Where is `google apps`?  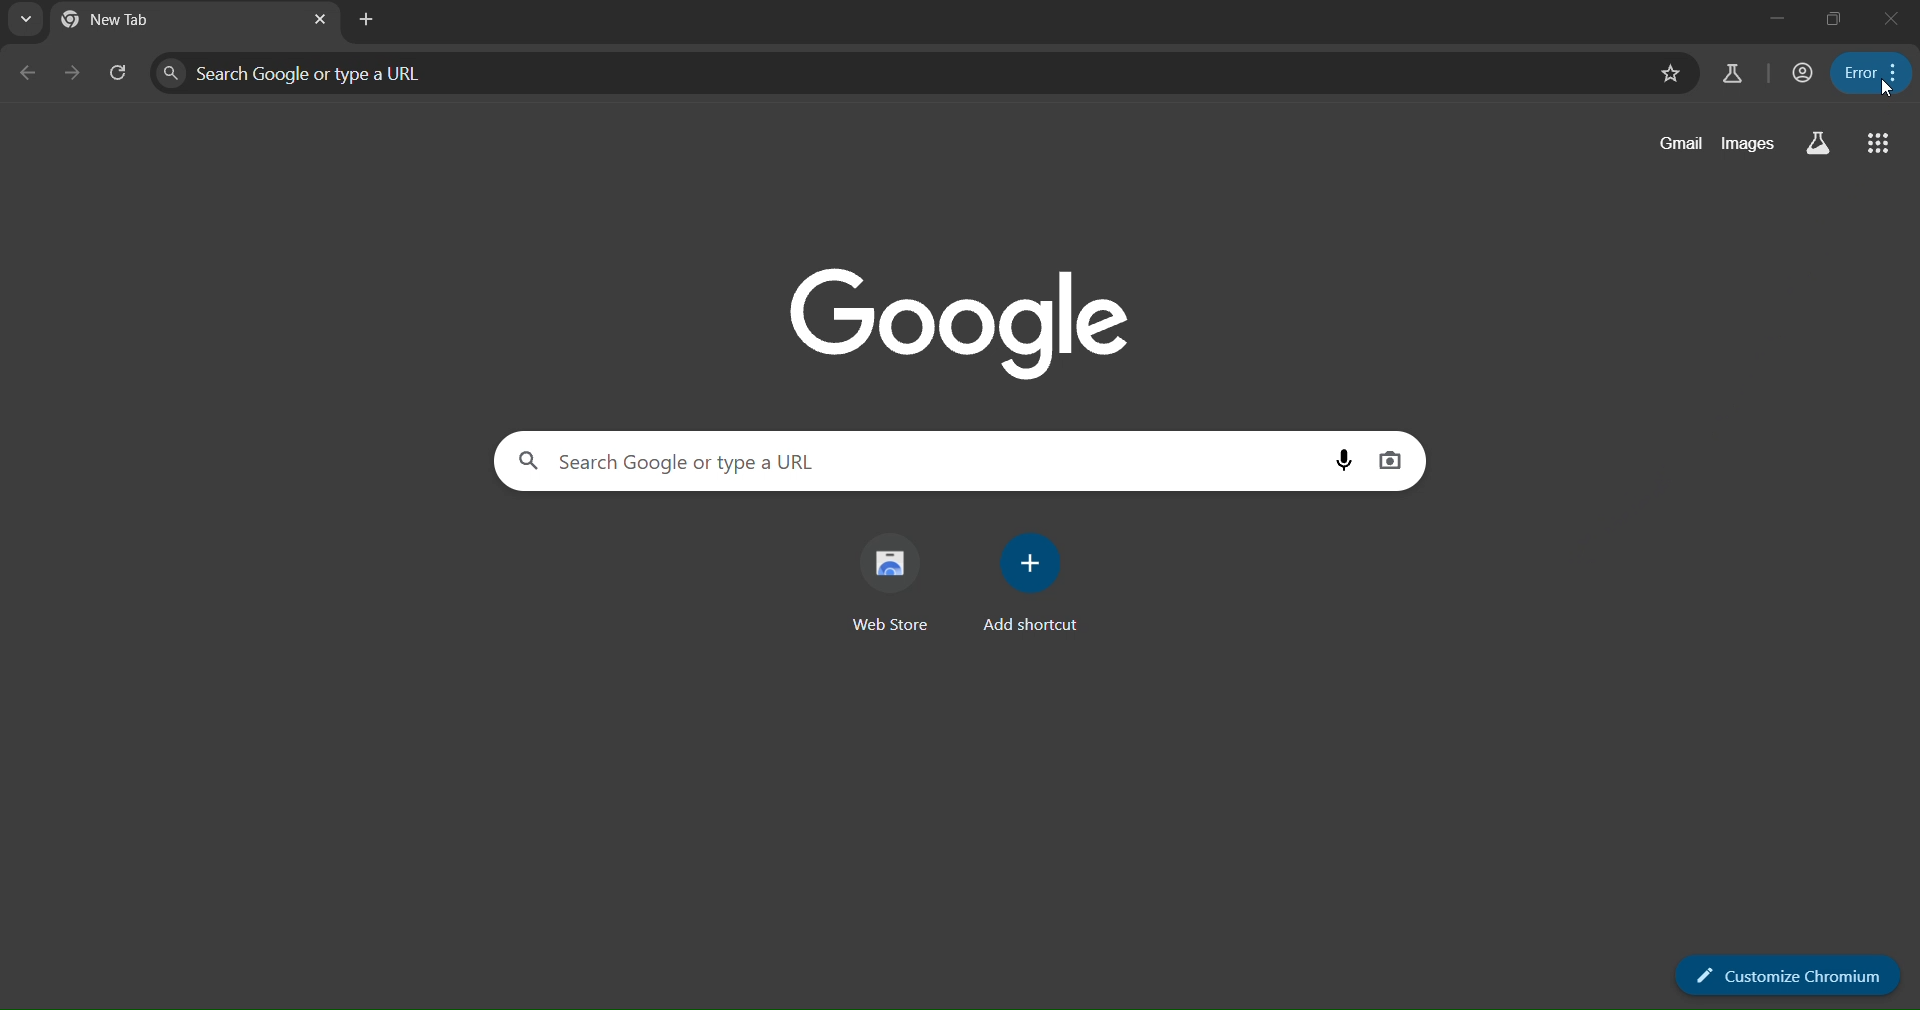
google apps is located at coordinates (1876, 144).